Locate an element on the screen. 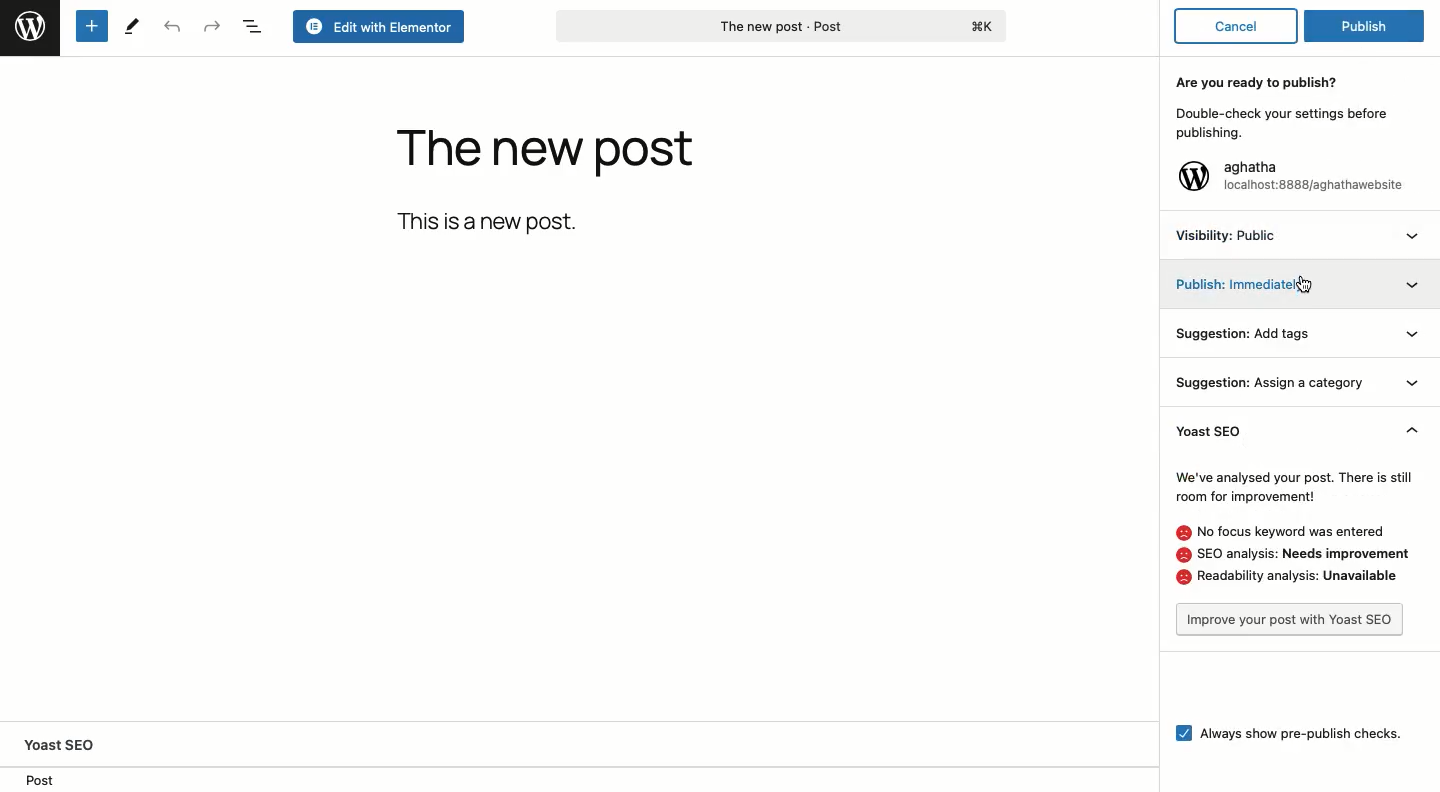  This is a new post. is located at coordinates (492, 221).